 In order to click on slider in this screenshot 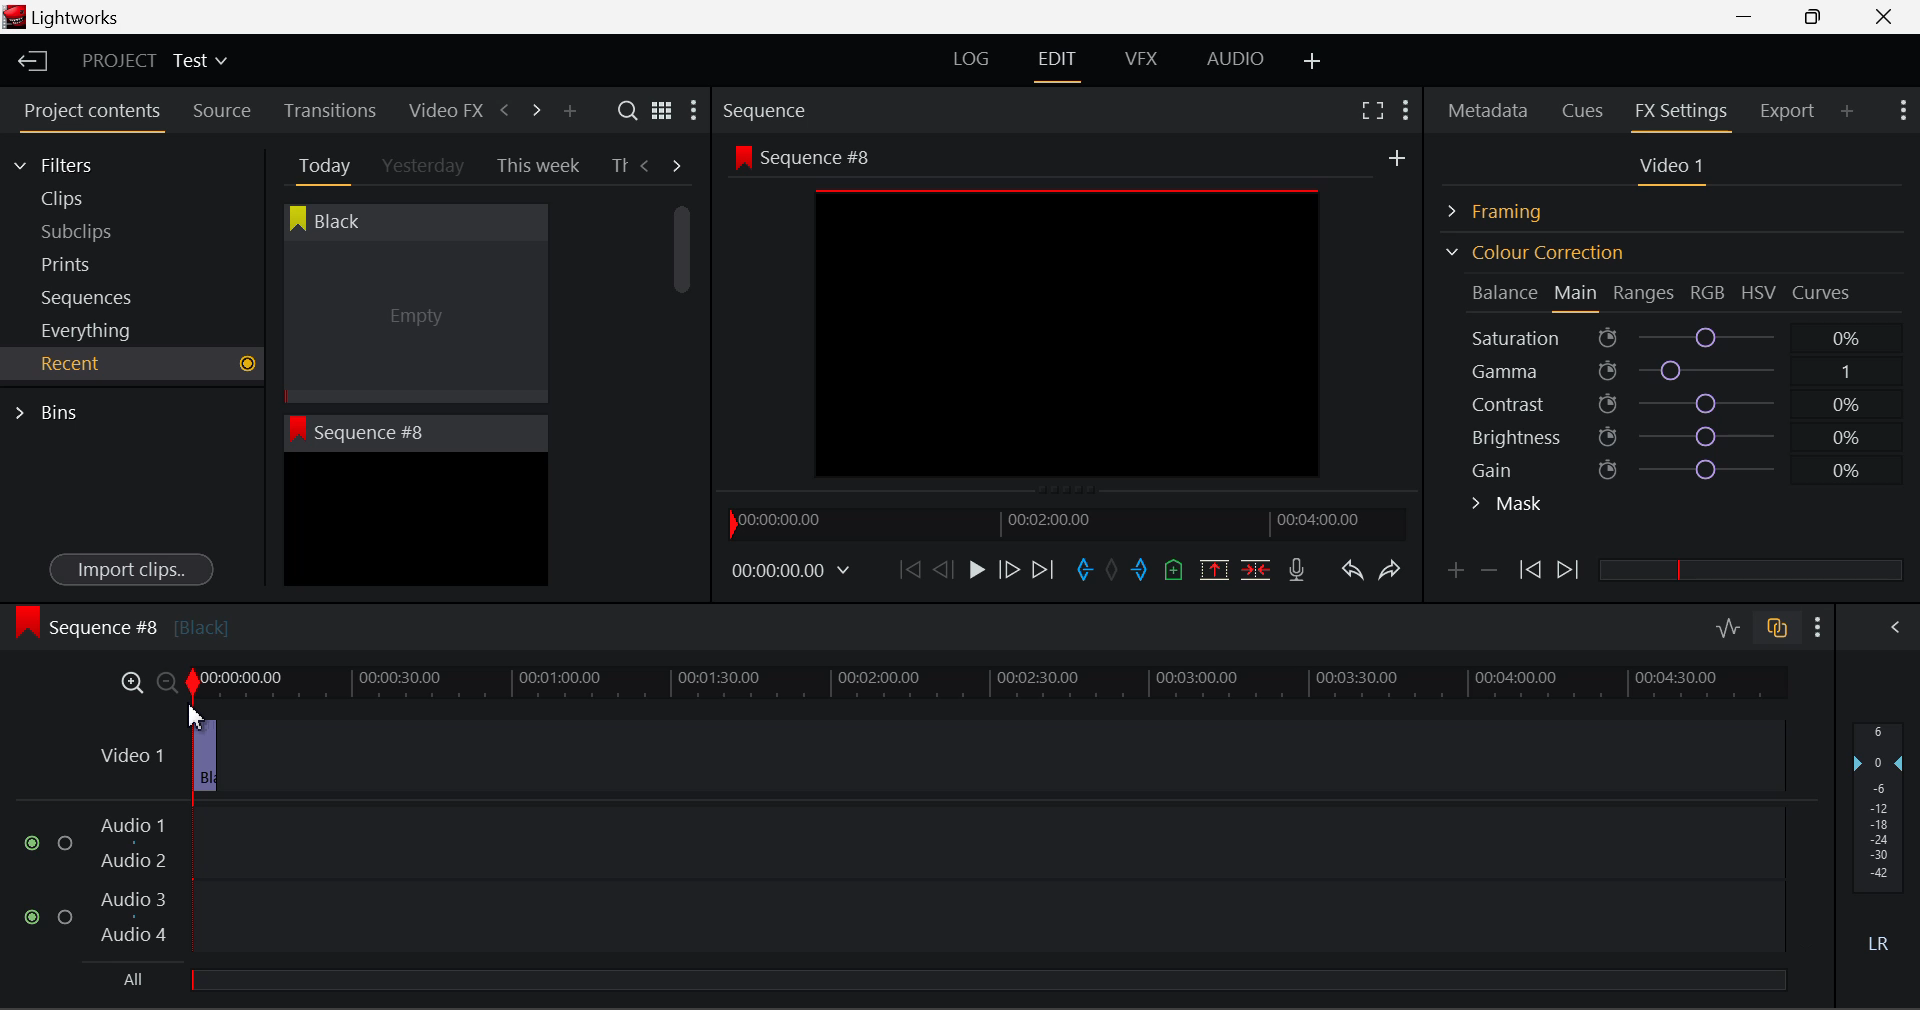, I will do `click(987, 979)`.